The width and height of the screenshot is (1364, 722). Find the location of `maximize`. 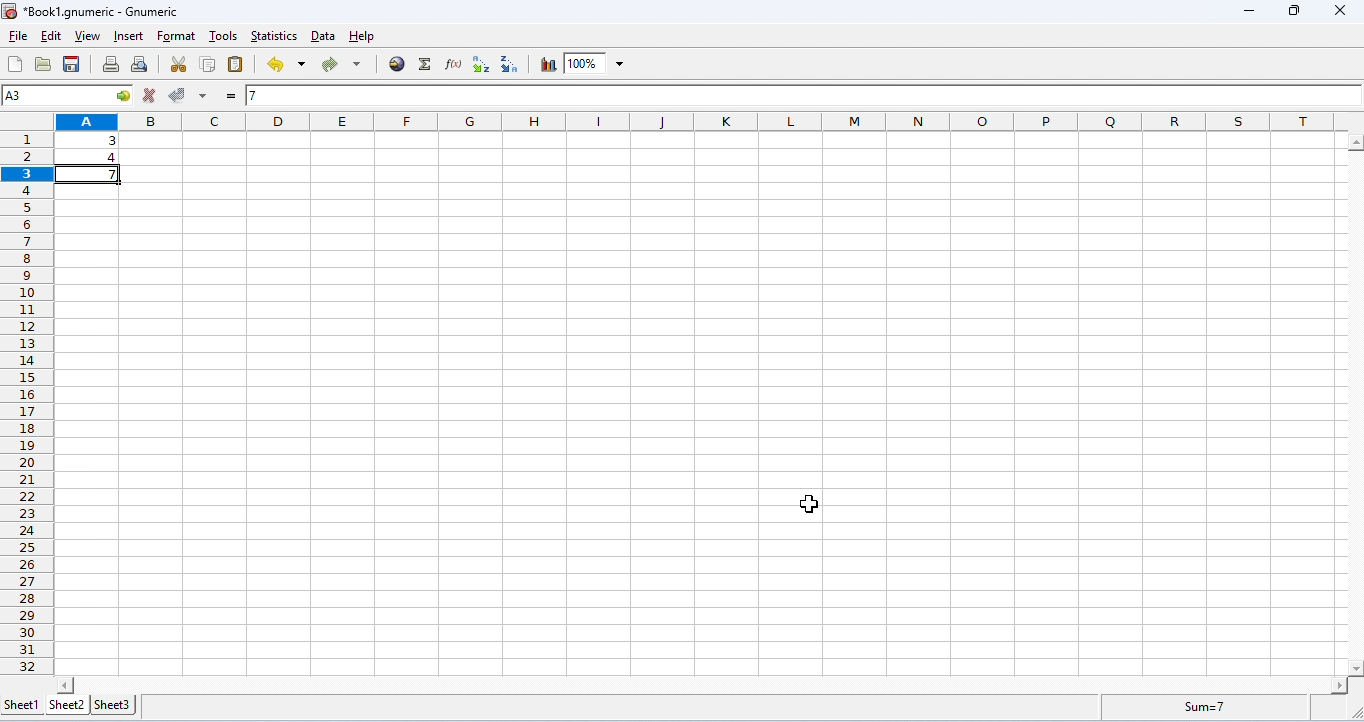

maximize is located at coordinates (1294, 11).